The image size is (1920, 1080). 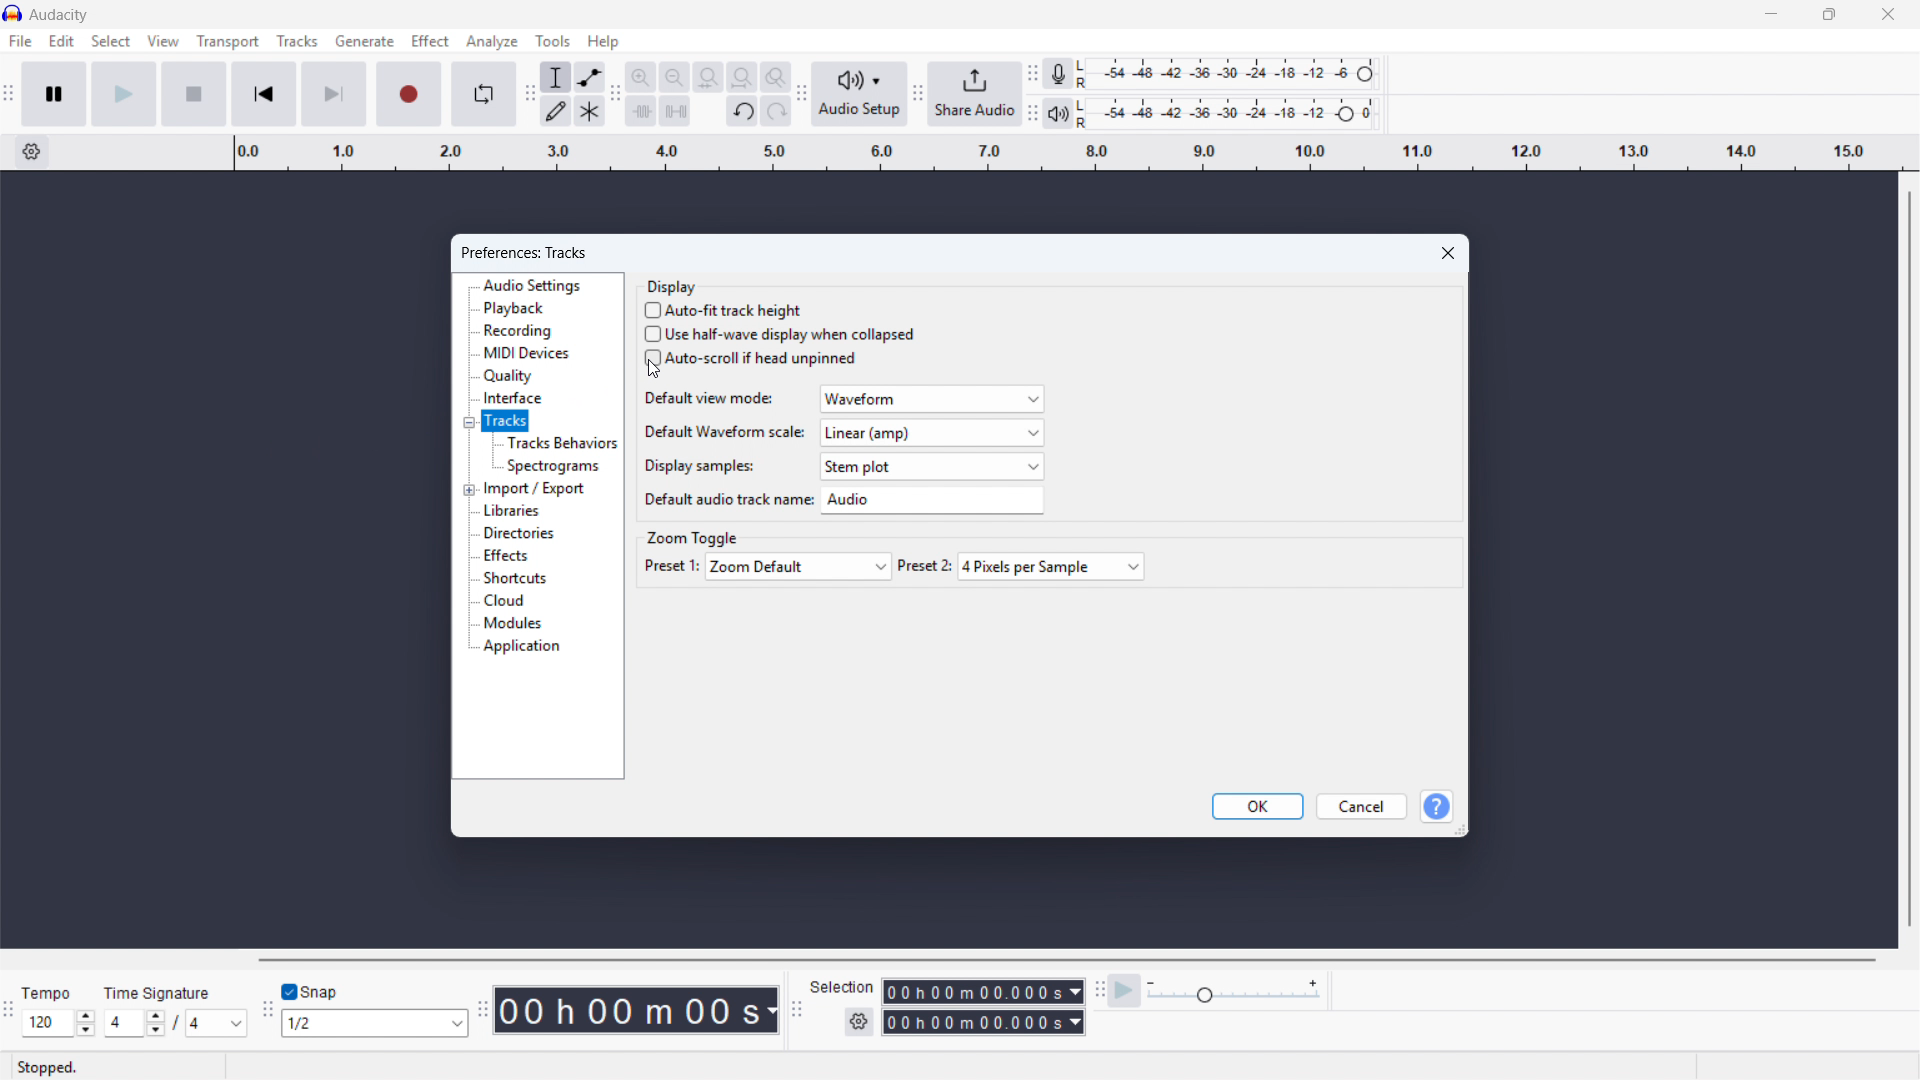 What do you see at coordinates (860, 94) in the screenshot?
I see `audio setup` at bounding box center [860, 94].